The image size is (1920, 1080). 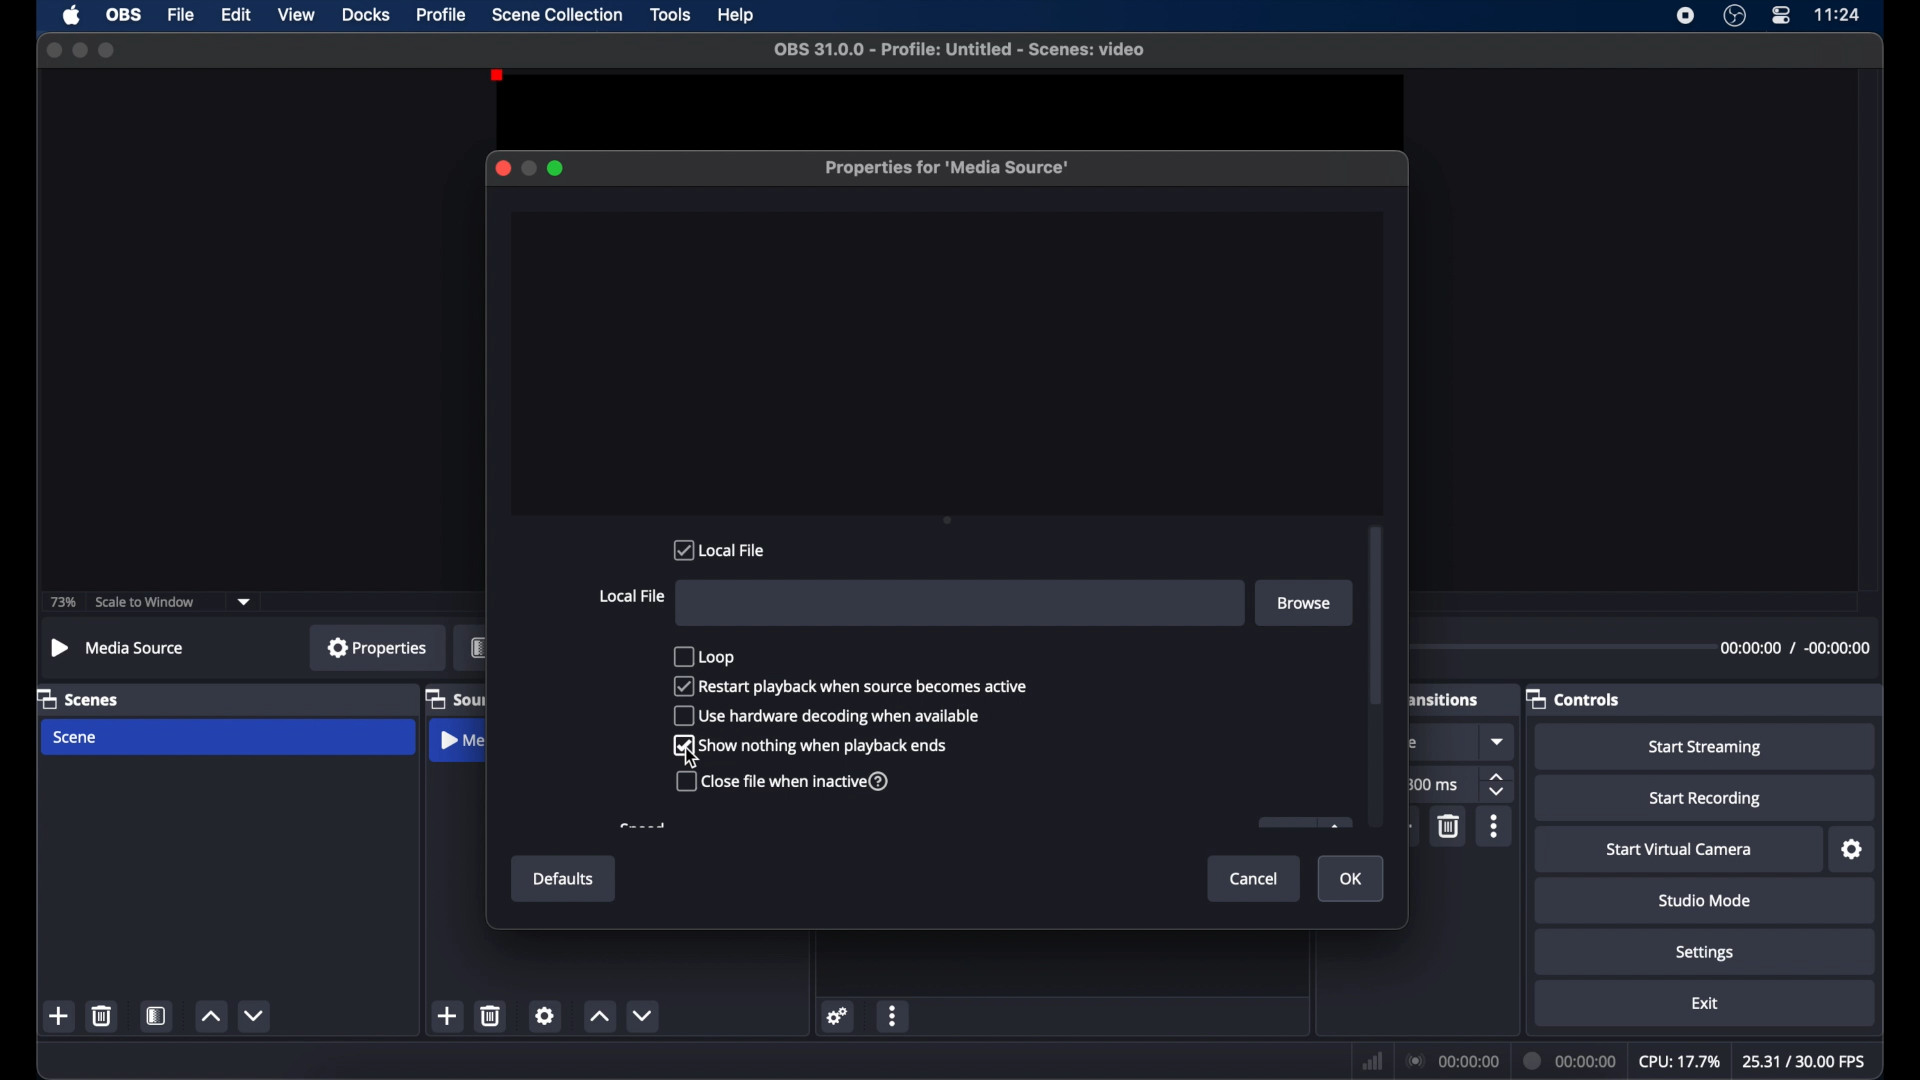 I want to click on cpu, so click(x=1678, y=1062).